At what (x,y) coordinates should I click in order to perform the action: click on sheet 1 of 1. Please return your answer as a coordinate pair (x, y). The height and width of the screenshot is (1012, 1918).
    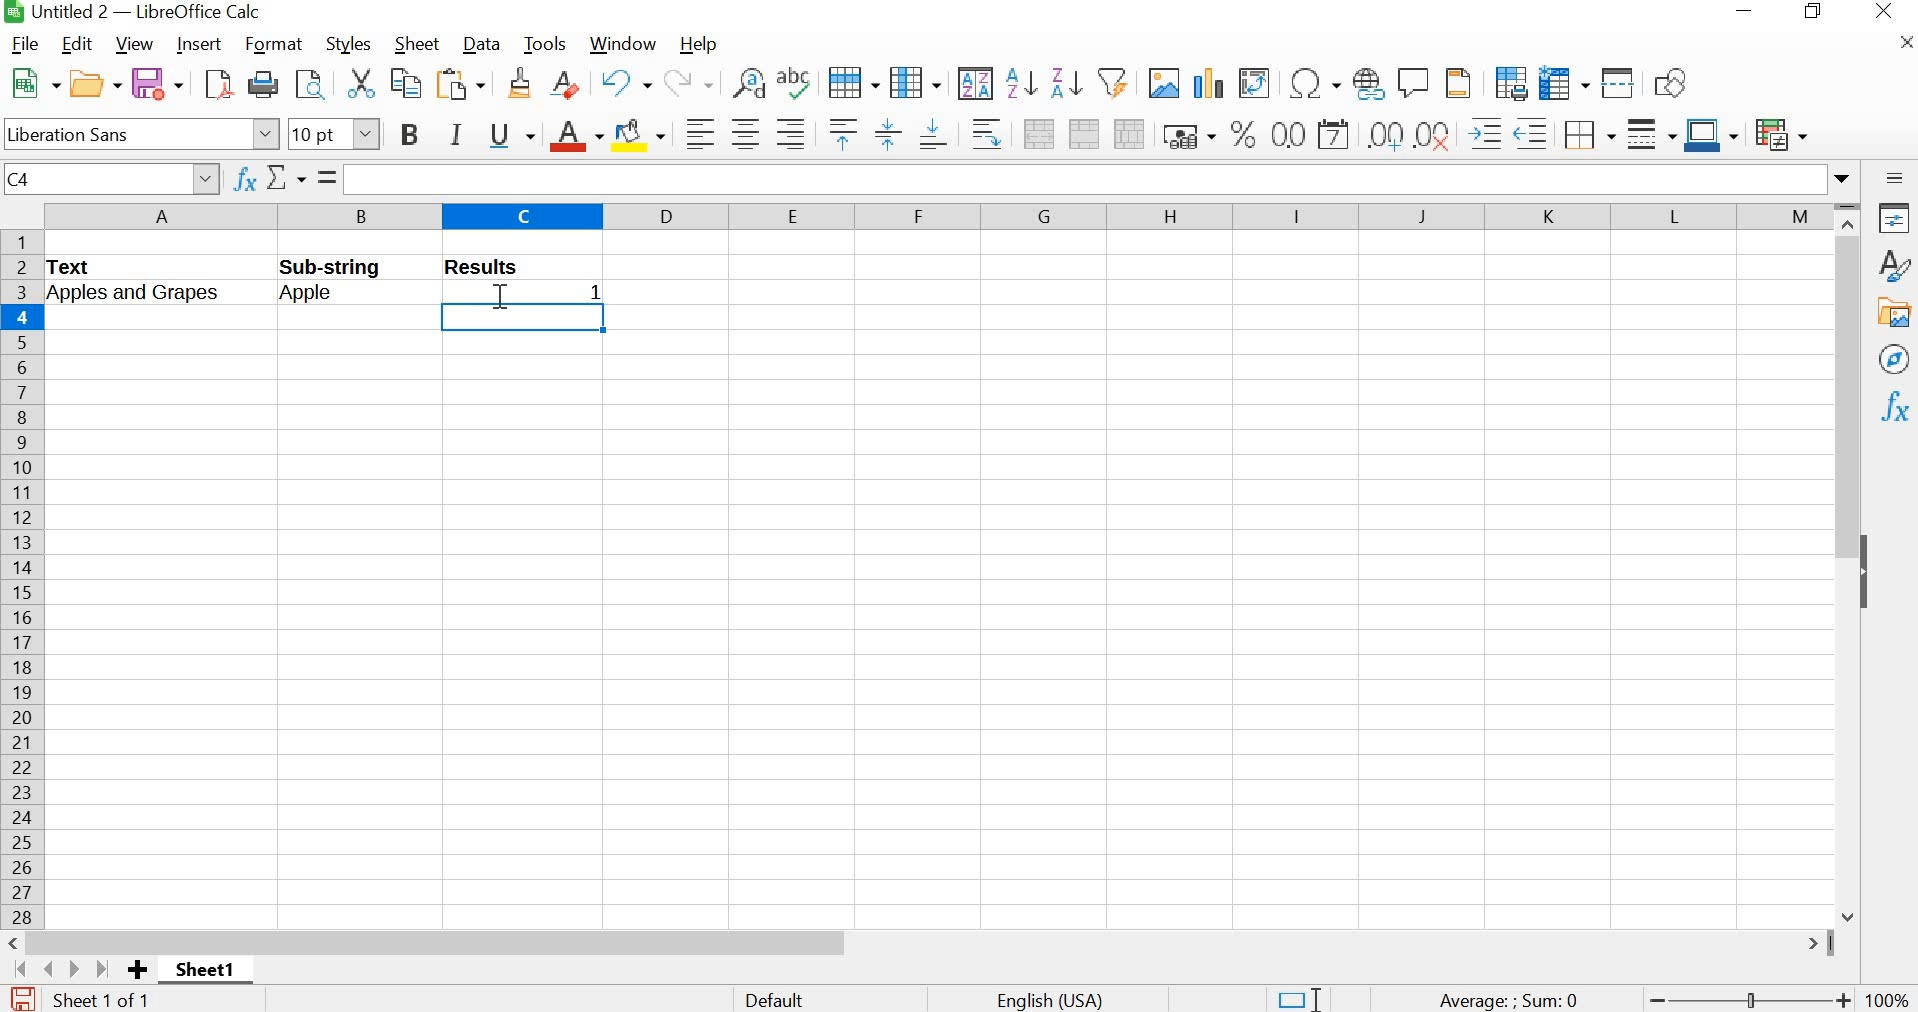
    Looking at the image, I should click on (103, 1000).